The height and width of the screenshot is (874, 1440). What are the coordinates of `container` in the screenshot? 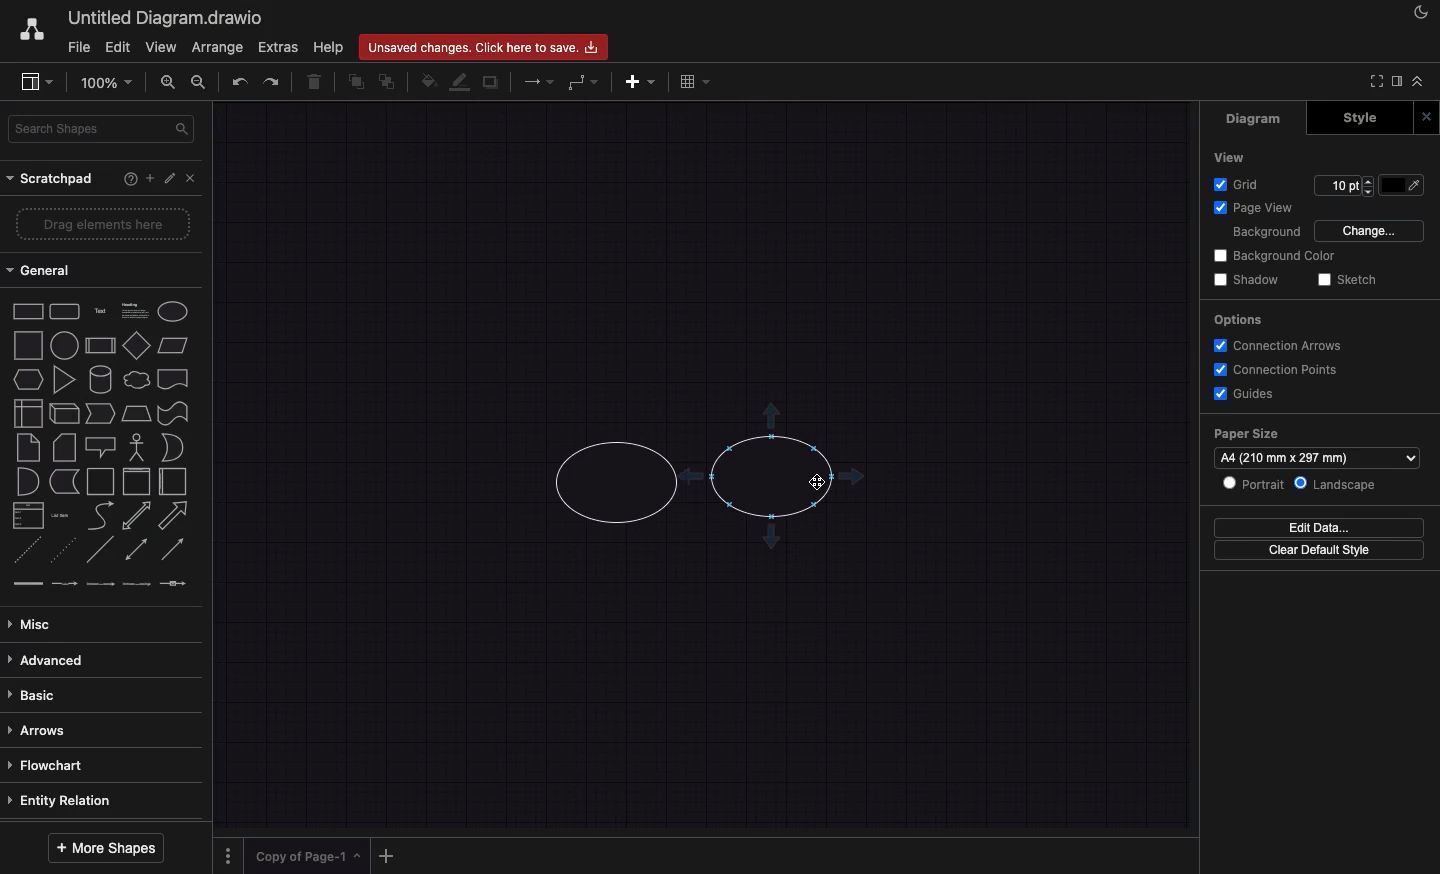 It's located at (101, 482).